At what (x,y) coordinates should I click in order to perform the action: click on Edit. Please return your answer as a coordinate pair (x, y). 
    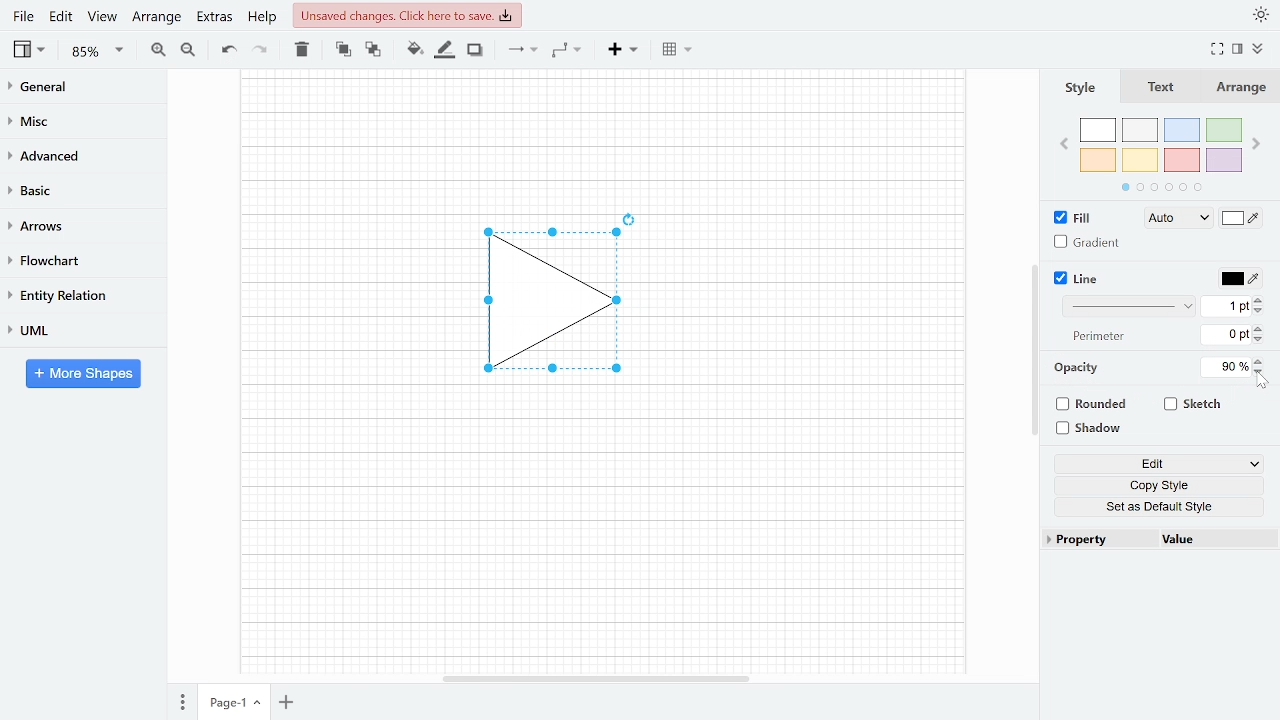
    Looking at the image, I should click on (1159, 465).